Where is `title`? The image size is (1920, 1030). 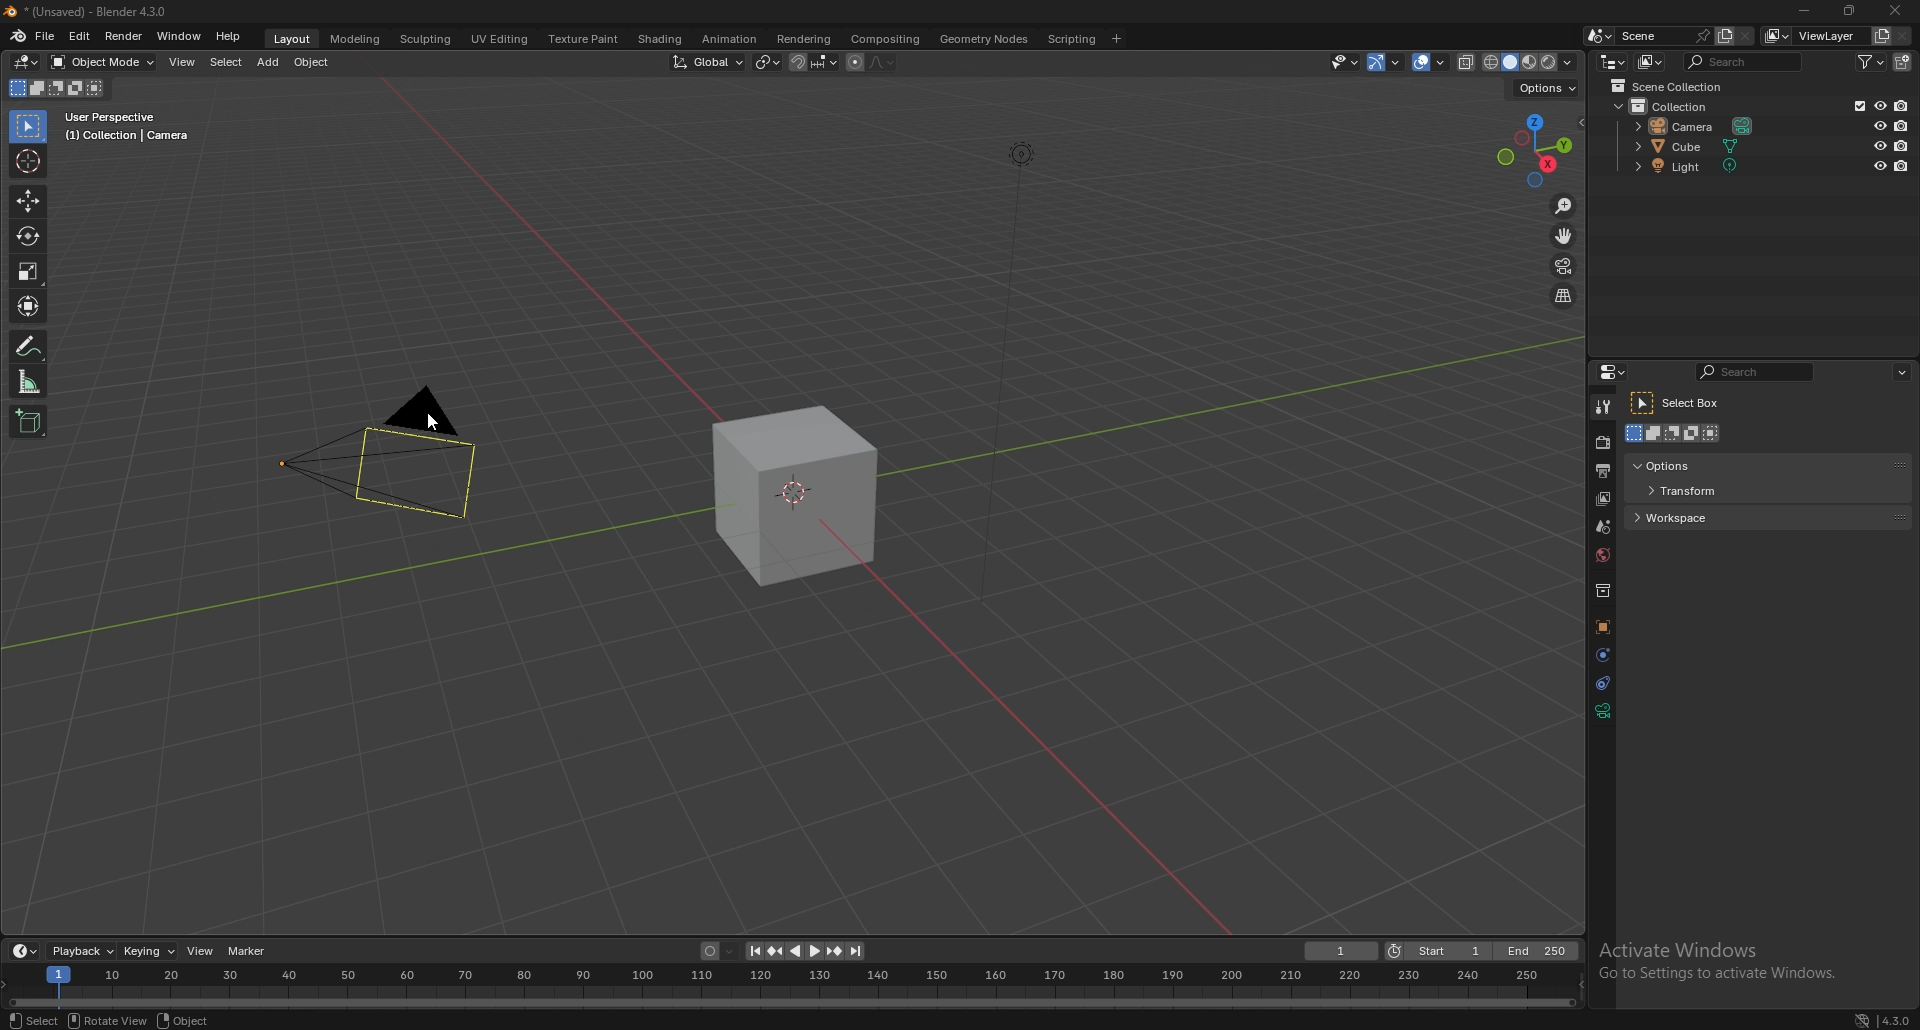
title is located at coordinates (91, 11).